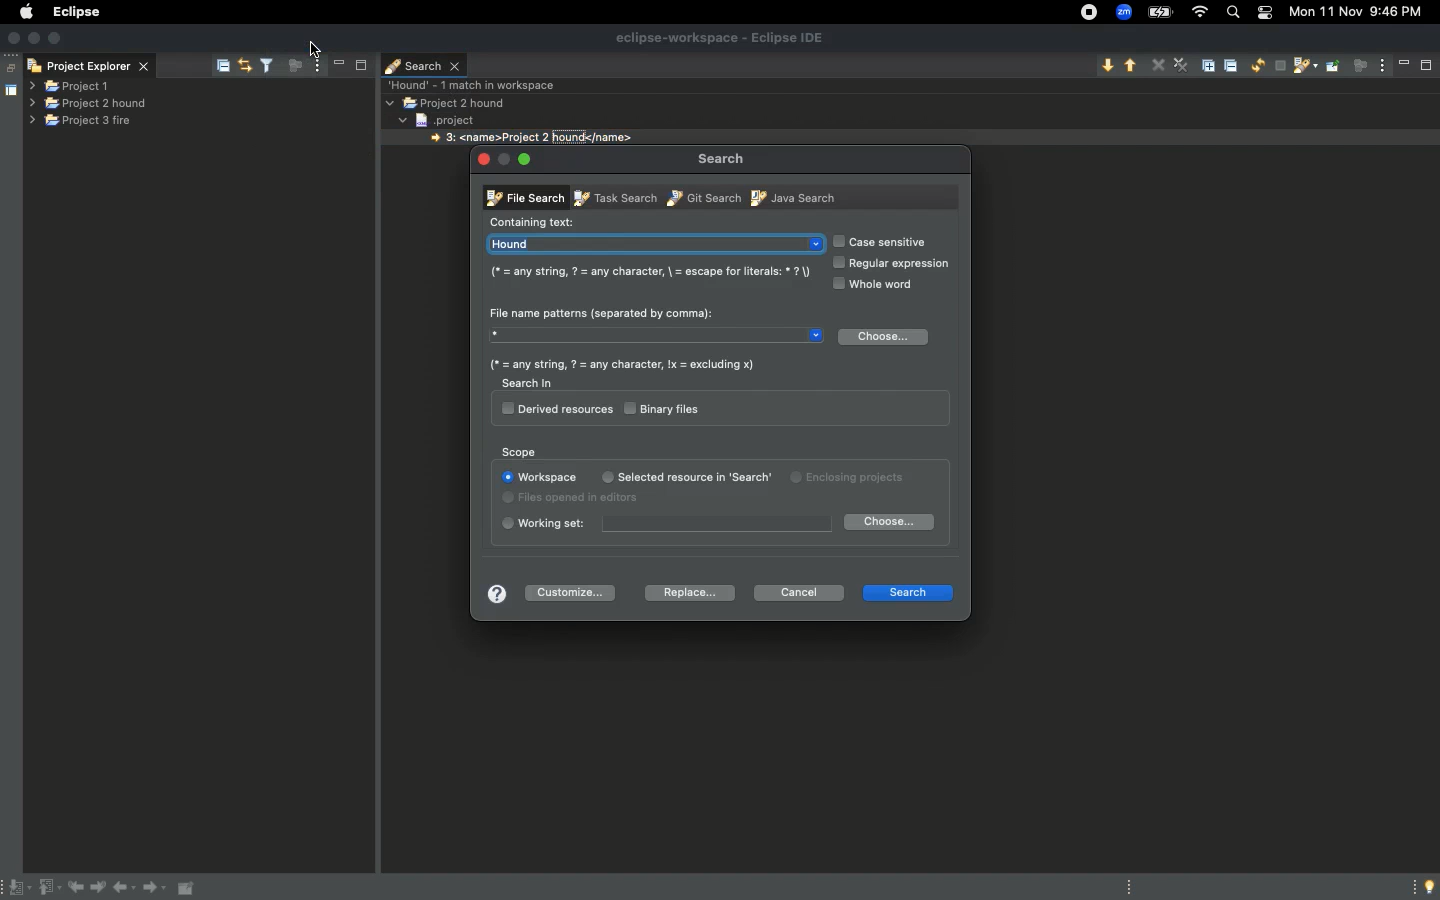 This screenshot has width=1440, height=900. I want to click on Forward, so click(156, 890).